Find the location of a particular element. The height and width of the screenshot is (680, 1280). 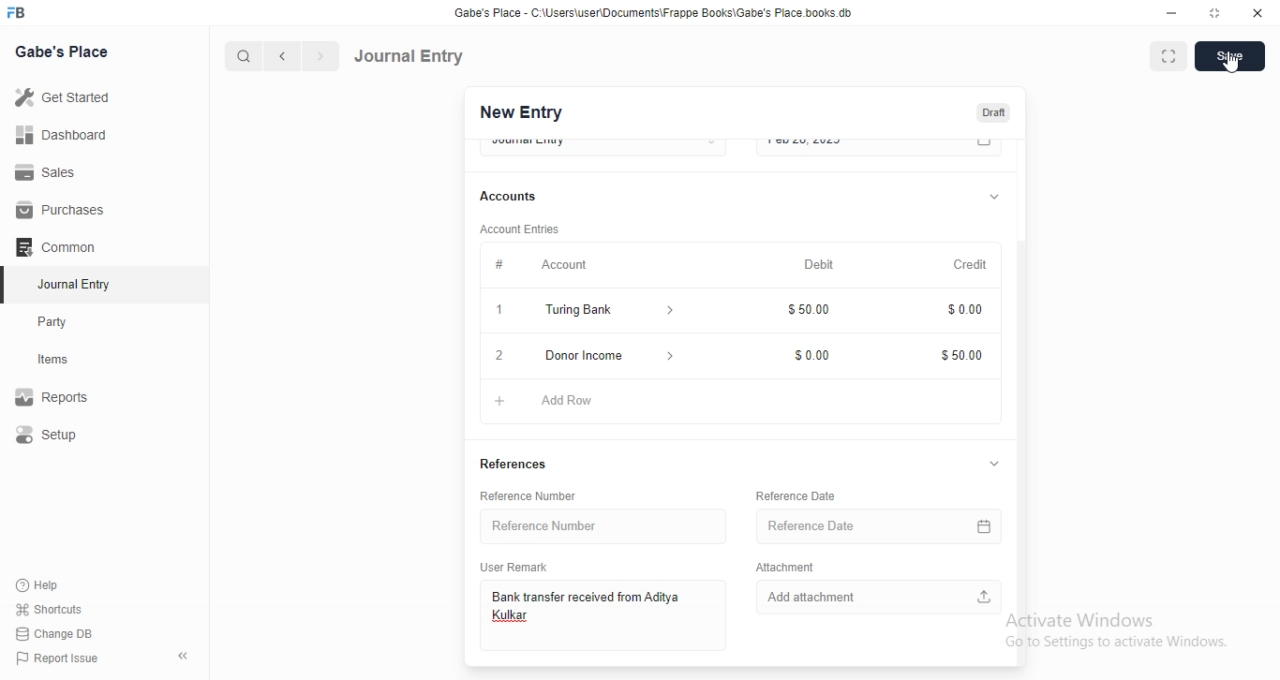

Add Row is located at coordinates (557, 398).